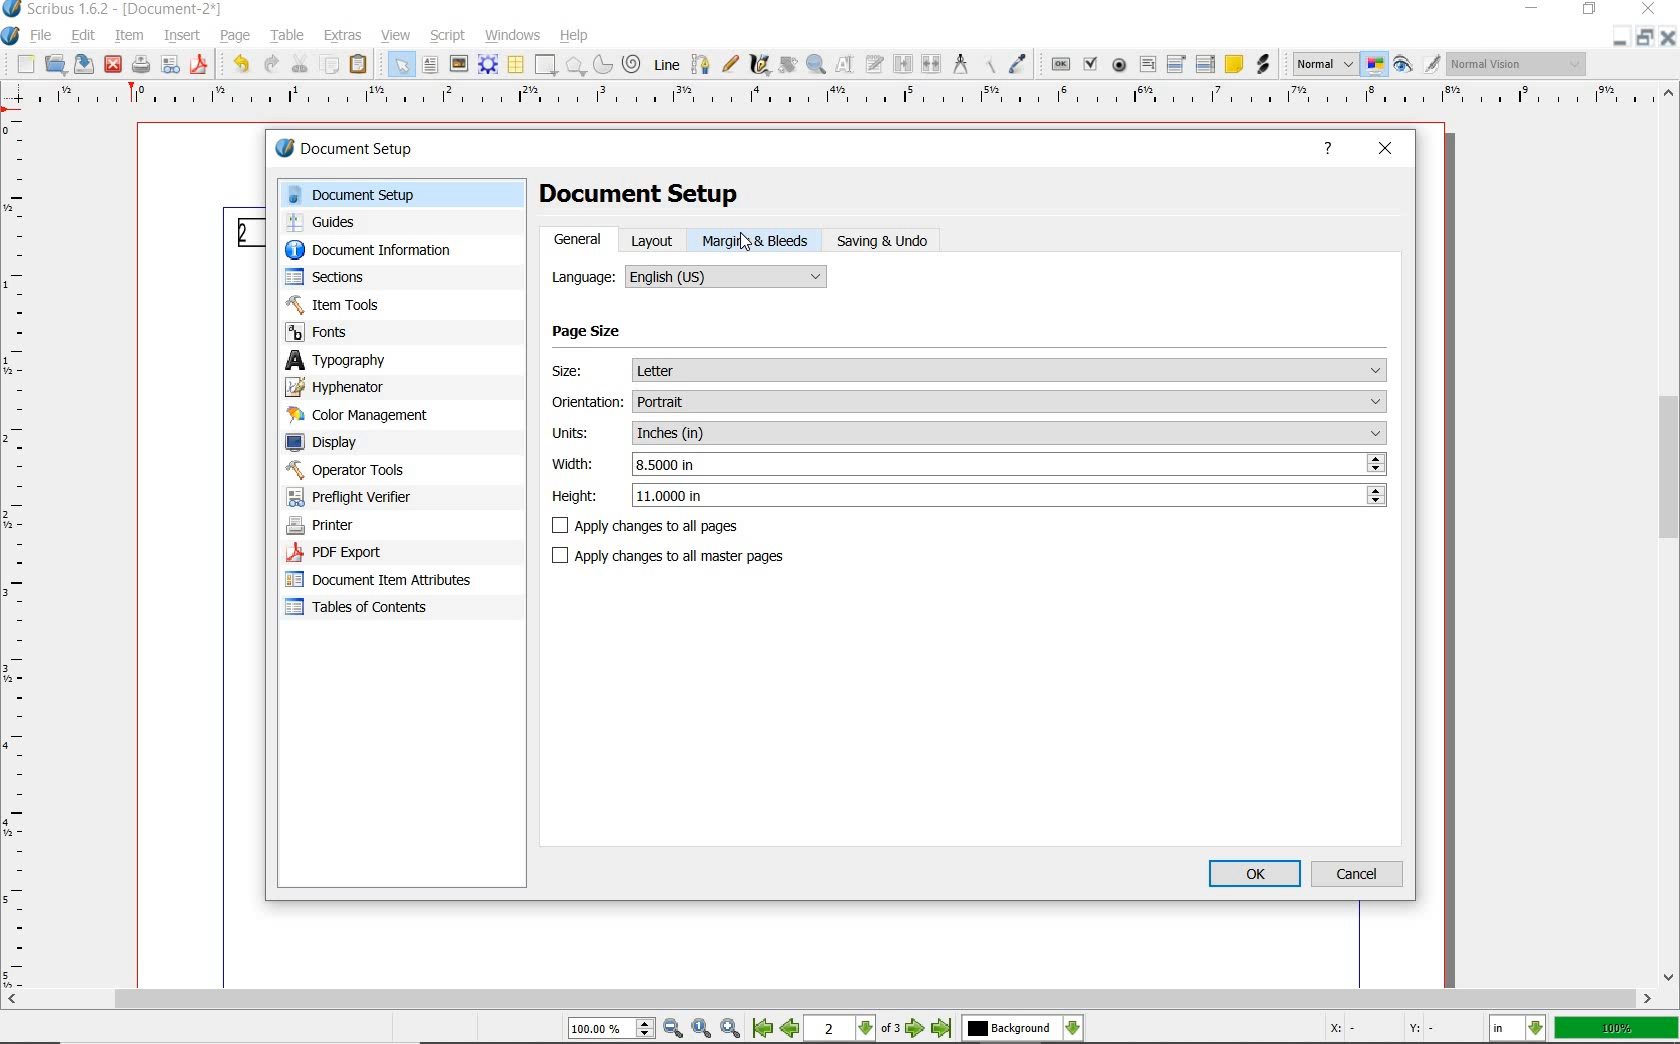 The image size is (1680, 1044). Describe the element at coordinates (237, 37) in the screenshot. I see `page` at that location.